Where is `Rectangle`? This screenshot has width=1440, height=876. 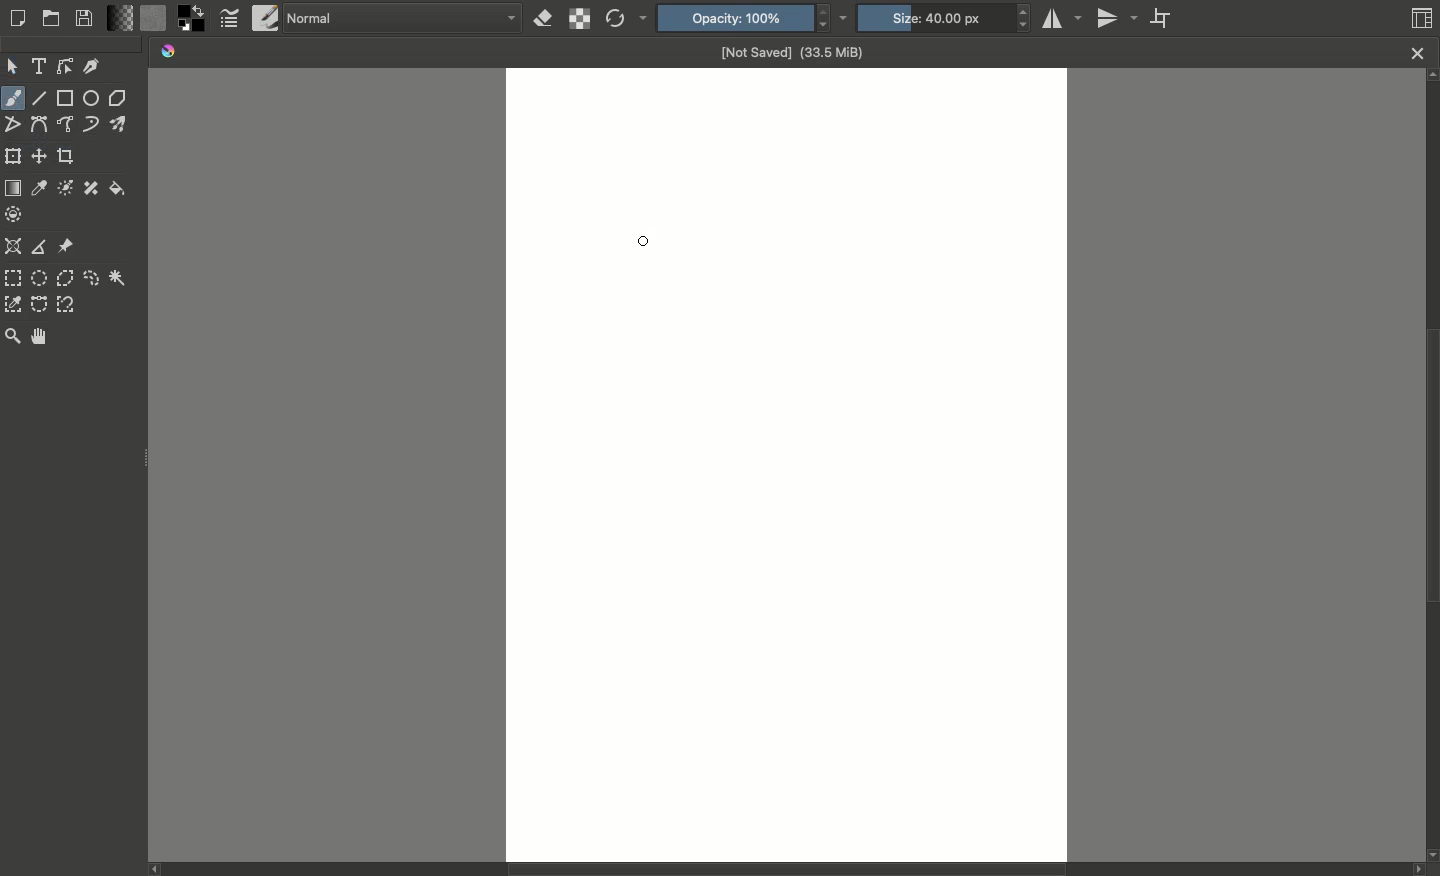 Rectangle is located at coordinates (66, 98).